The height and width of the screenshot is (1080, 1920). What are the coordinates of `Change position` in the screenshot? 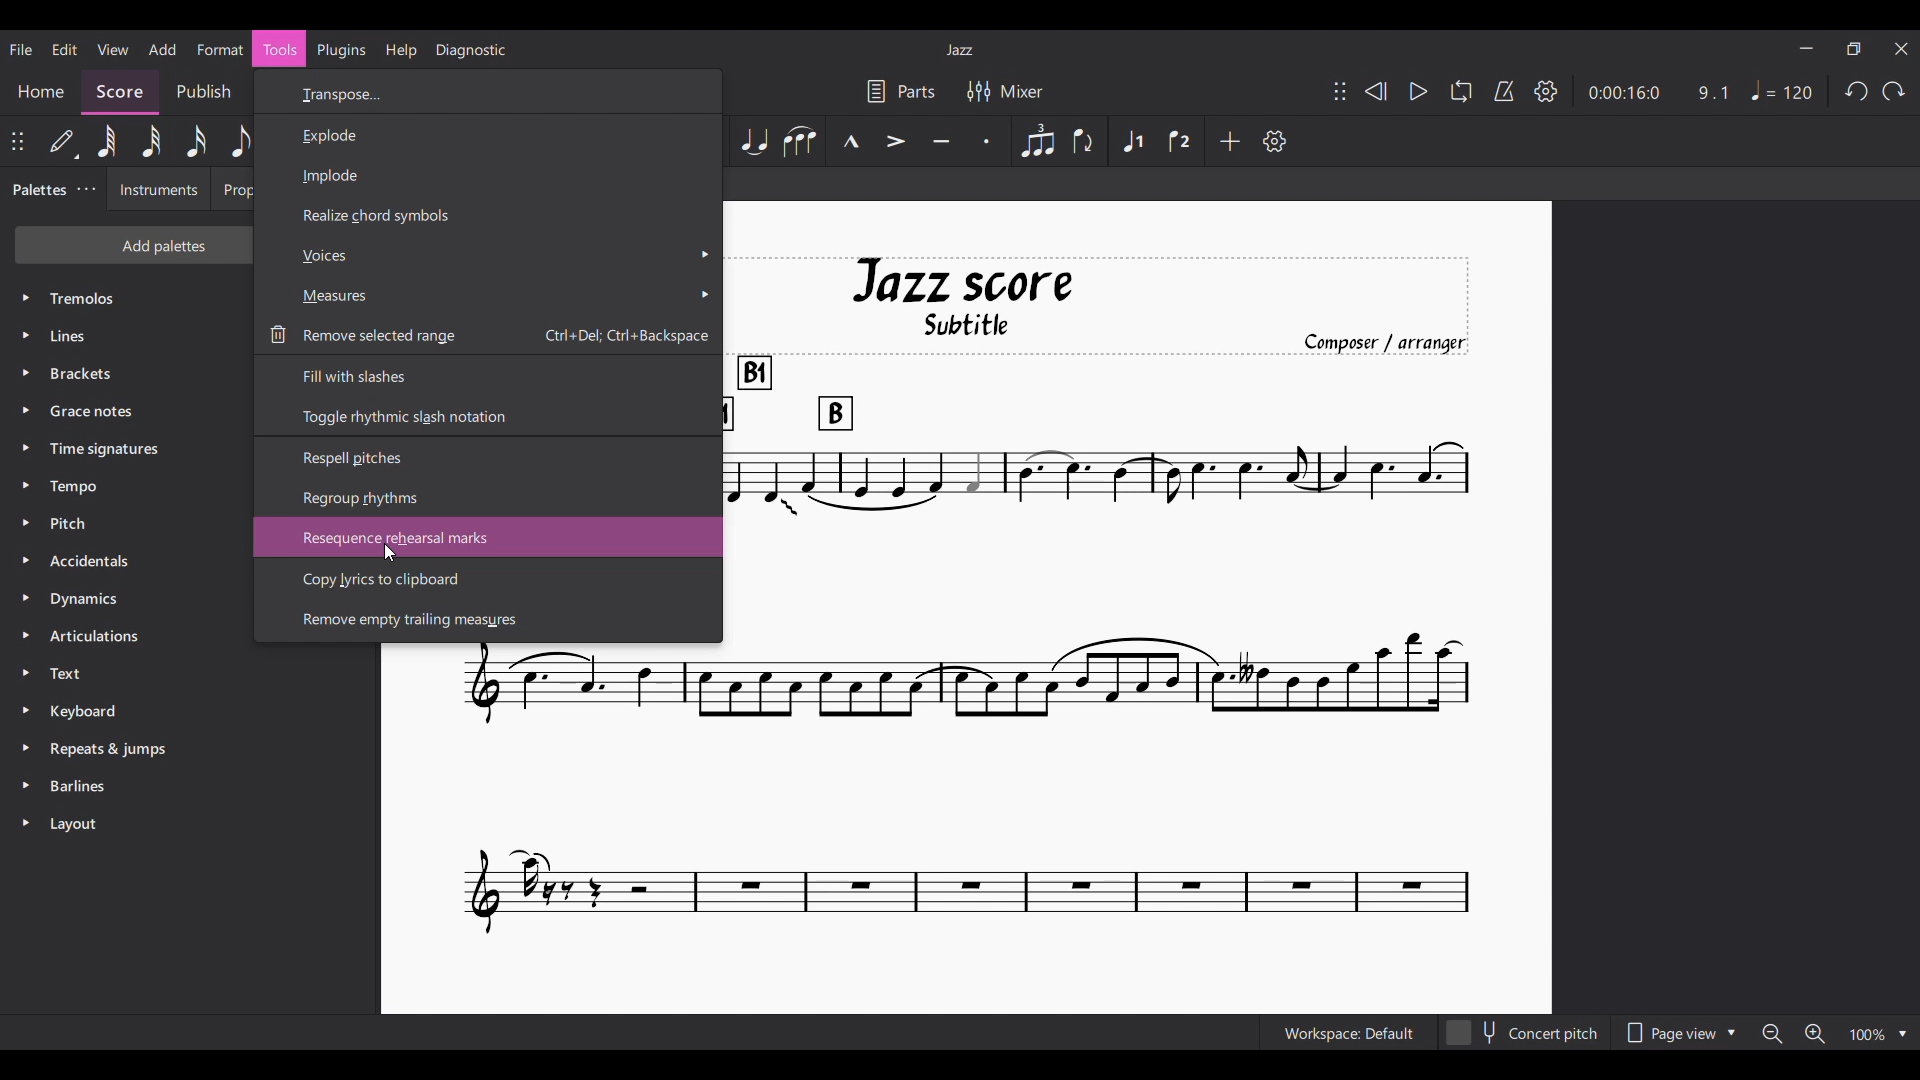 It's located at (17, 141).